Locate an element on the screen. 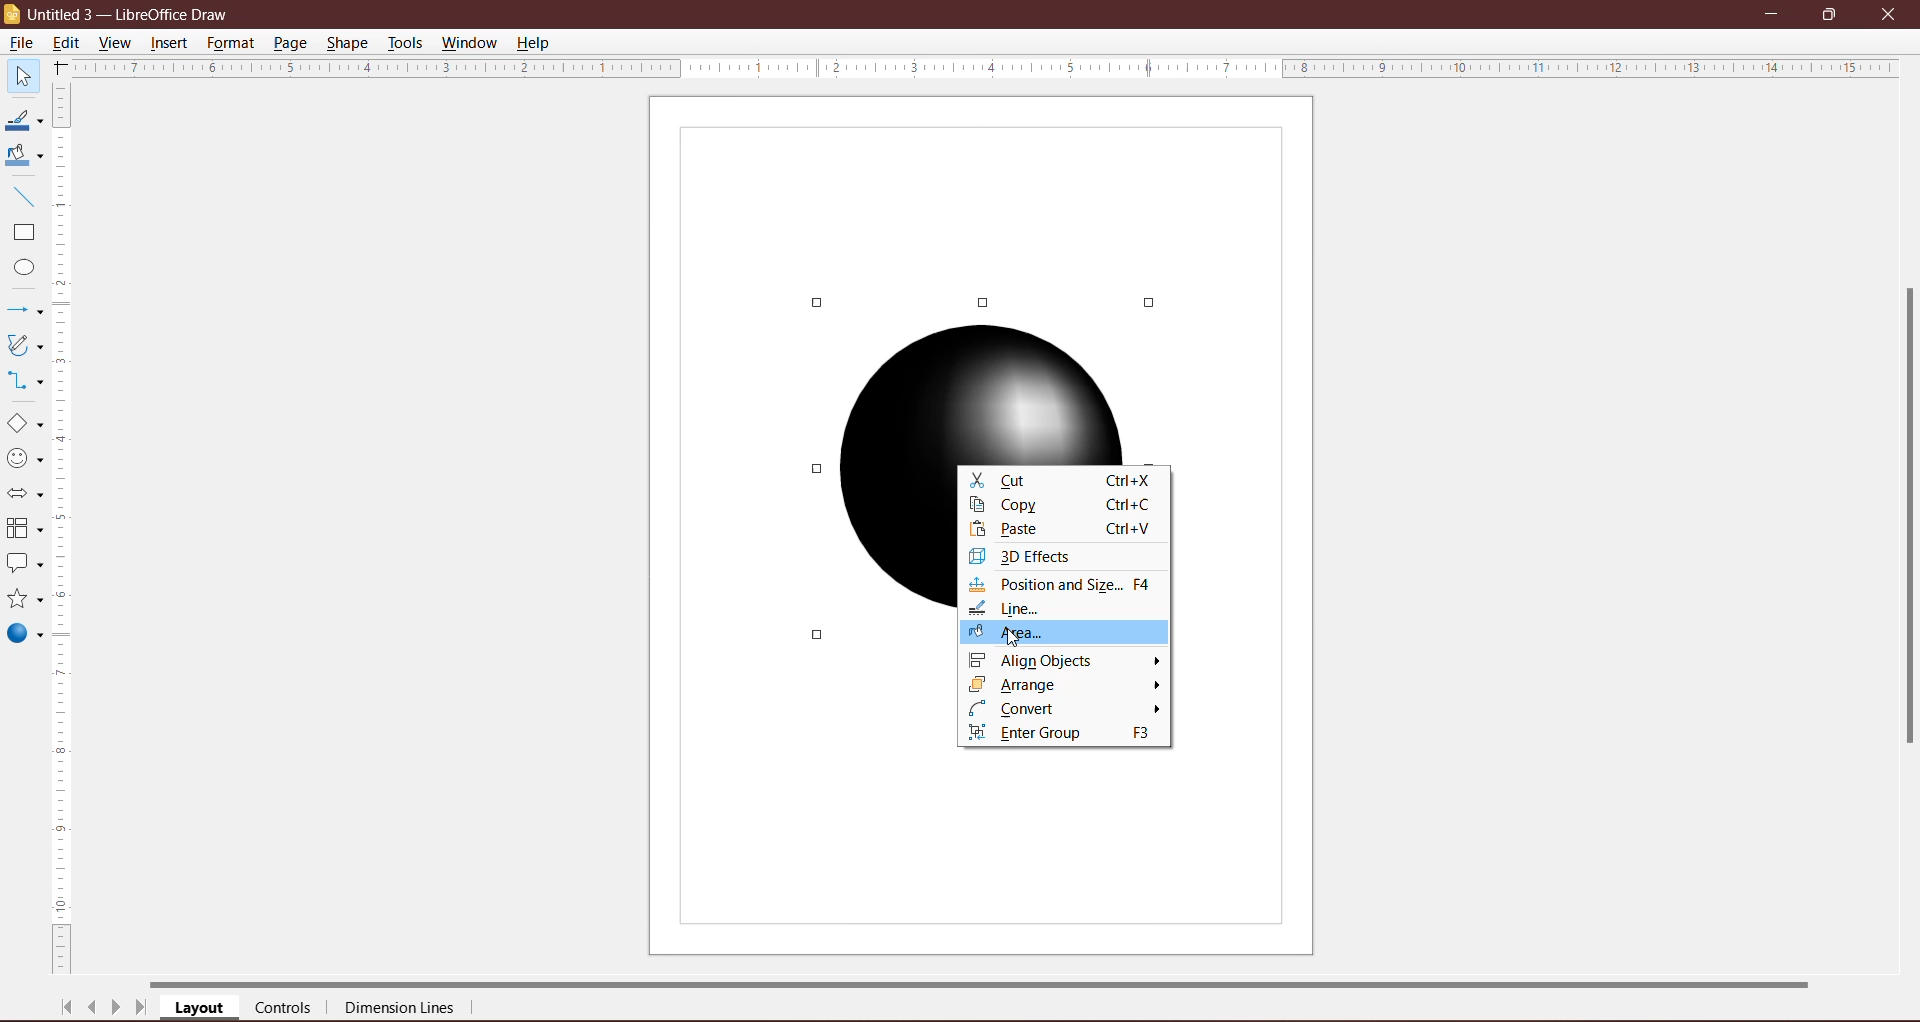  Insert is located at coordinates (170, 43).